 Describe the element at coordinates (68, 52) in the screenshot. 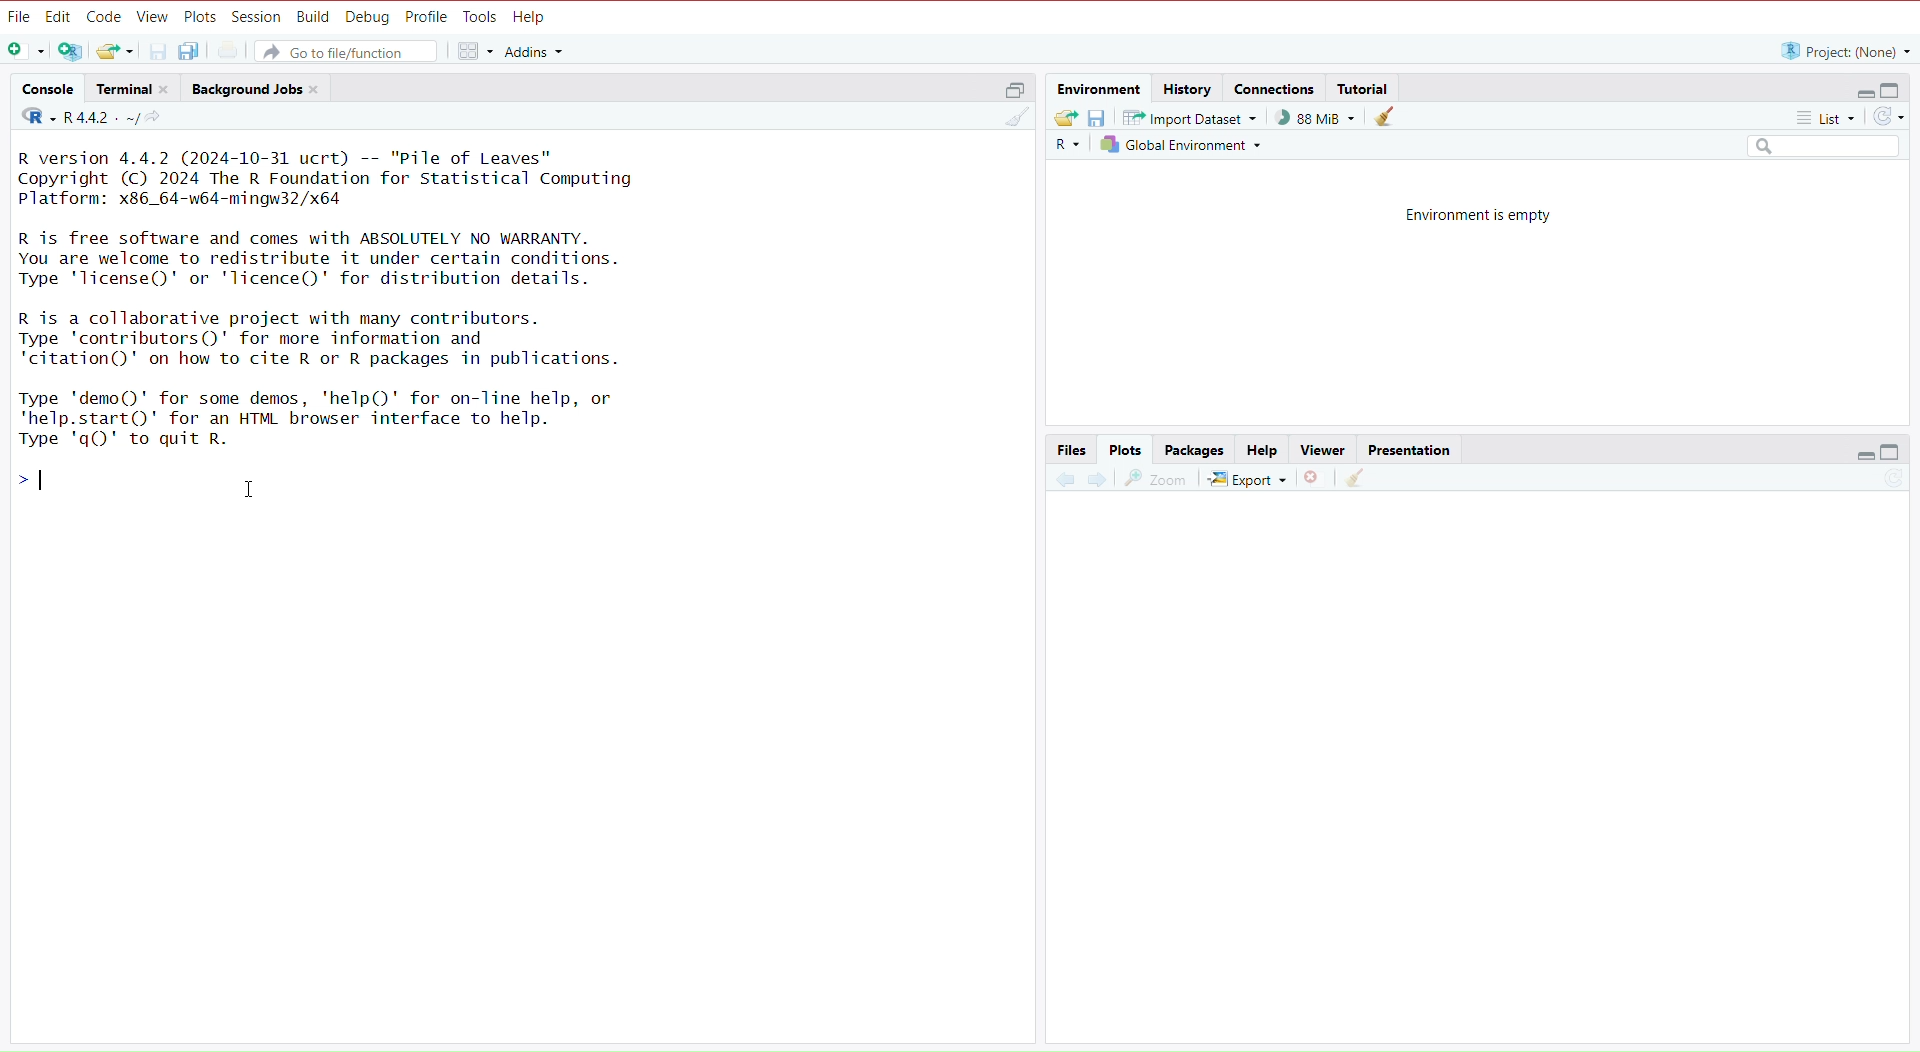

I see `Open new project` at that location.